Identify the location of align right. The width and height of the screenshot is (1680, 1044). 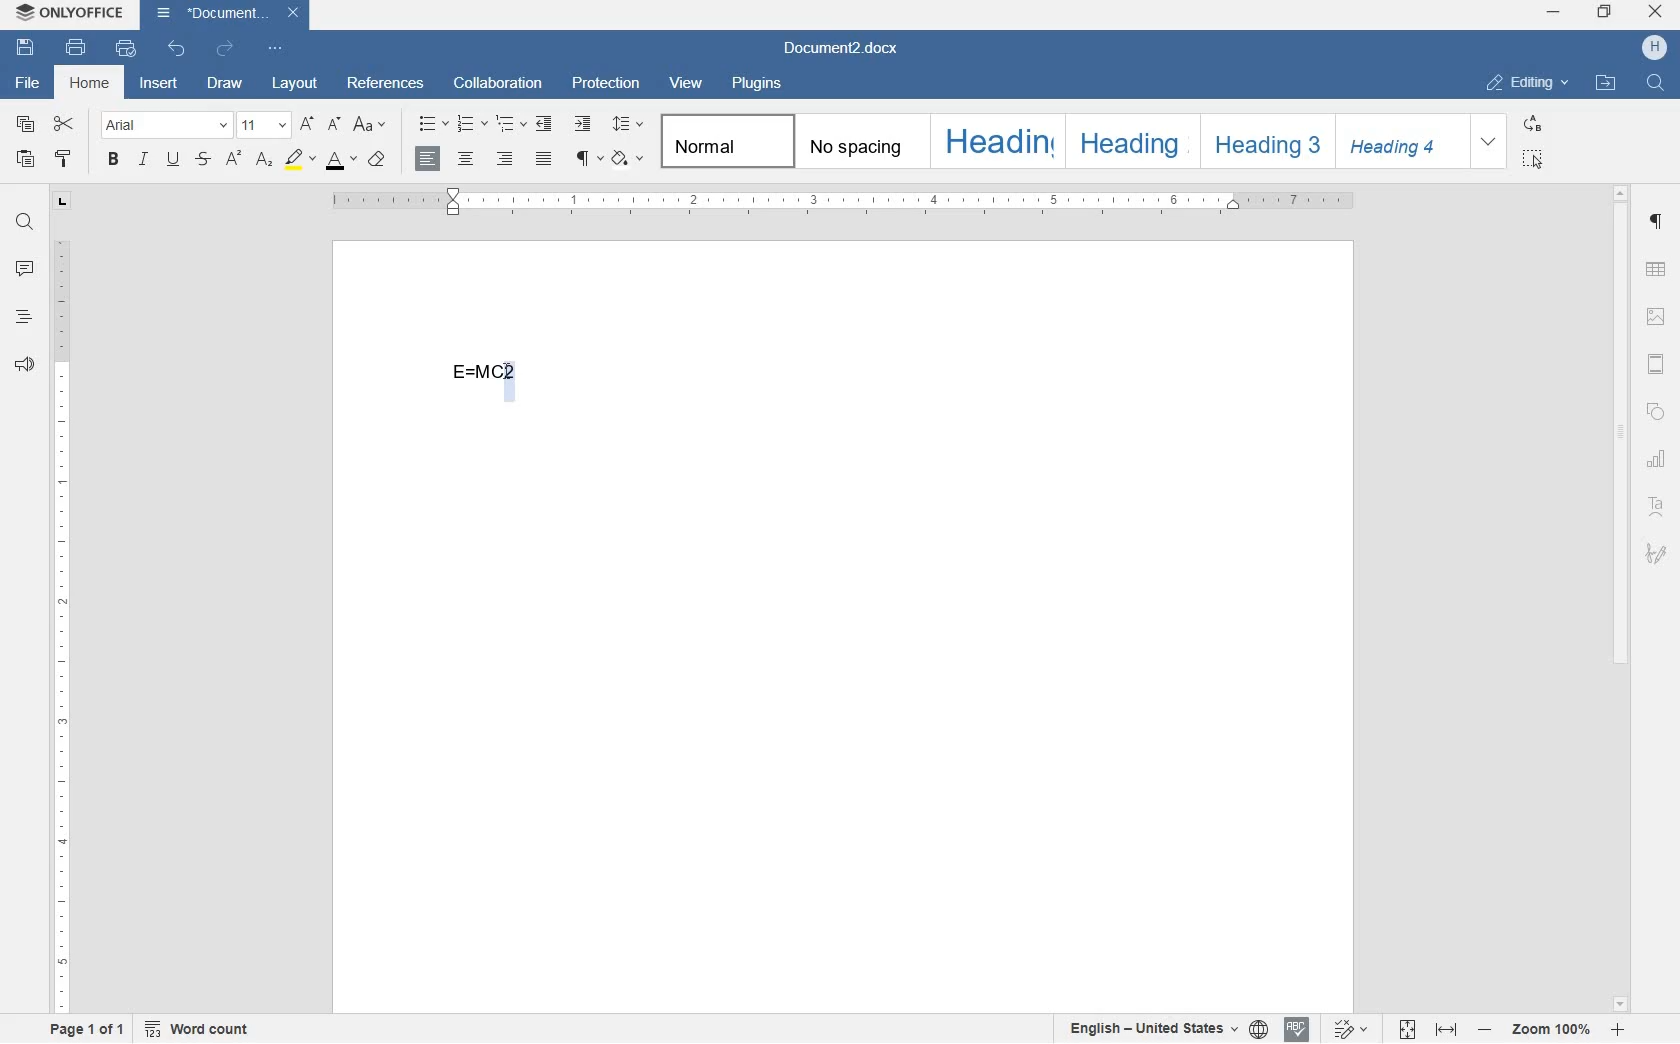
(504, 160).